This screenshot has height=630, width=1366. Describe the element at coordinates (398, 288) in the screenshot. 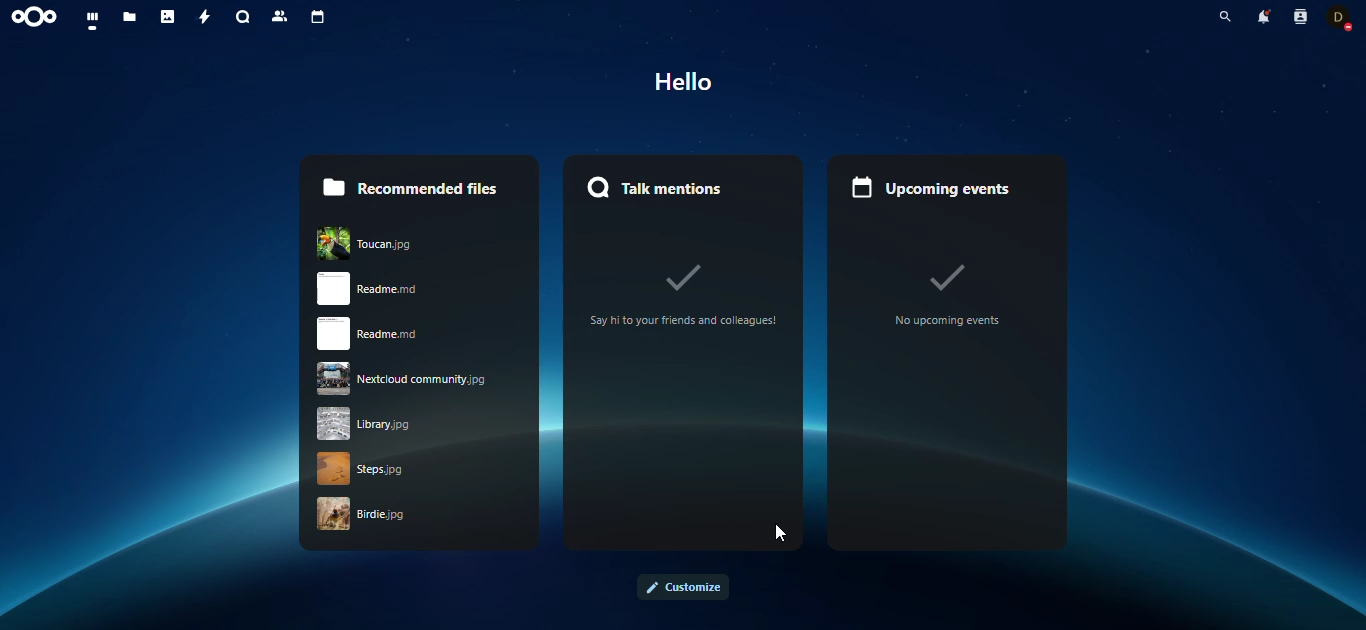

I see `read me.rnd` at that location.